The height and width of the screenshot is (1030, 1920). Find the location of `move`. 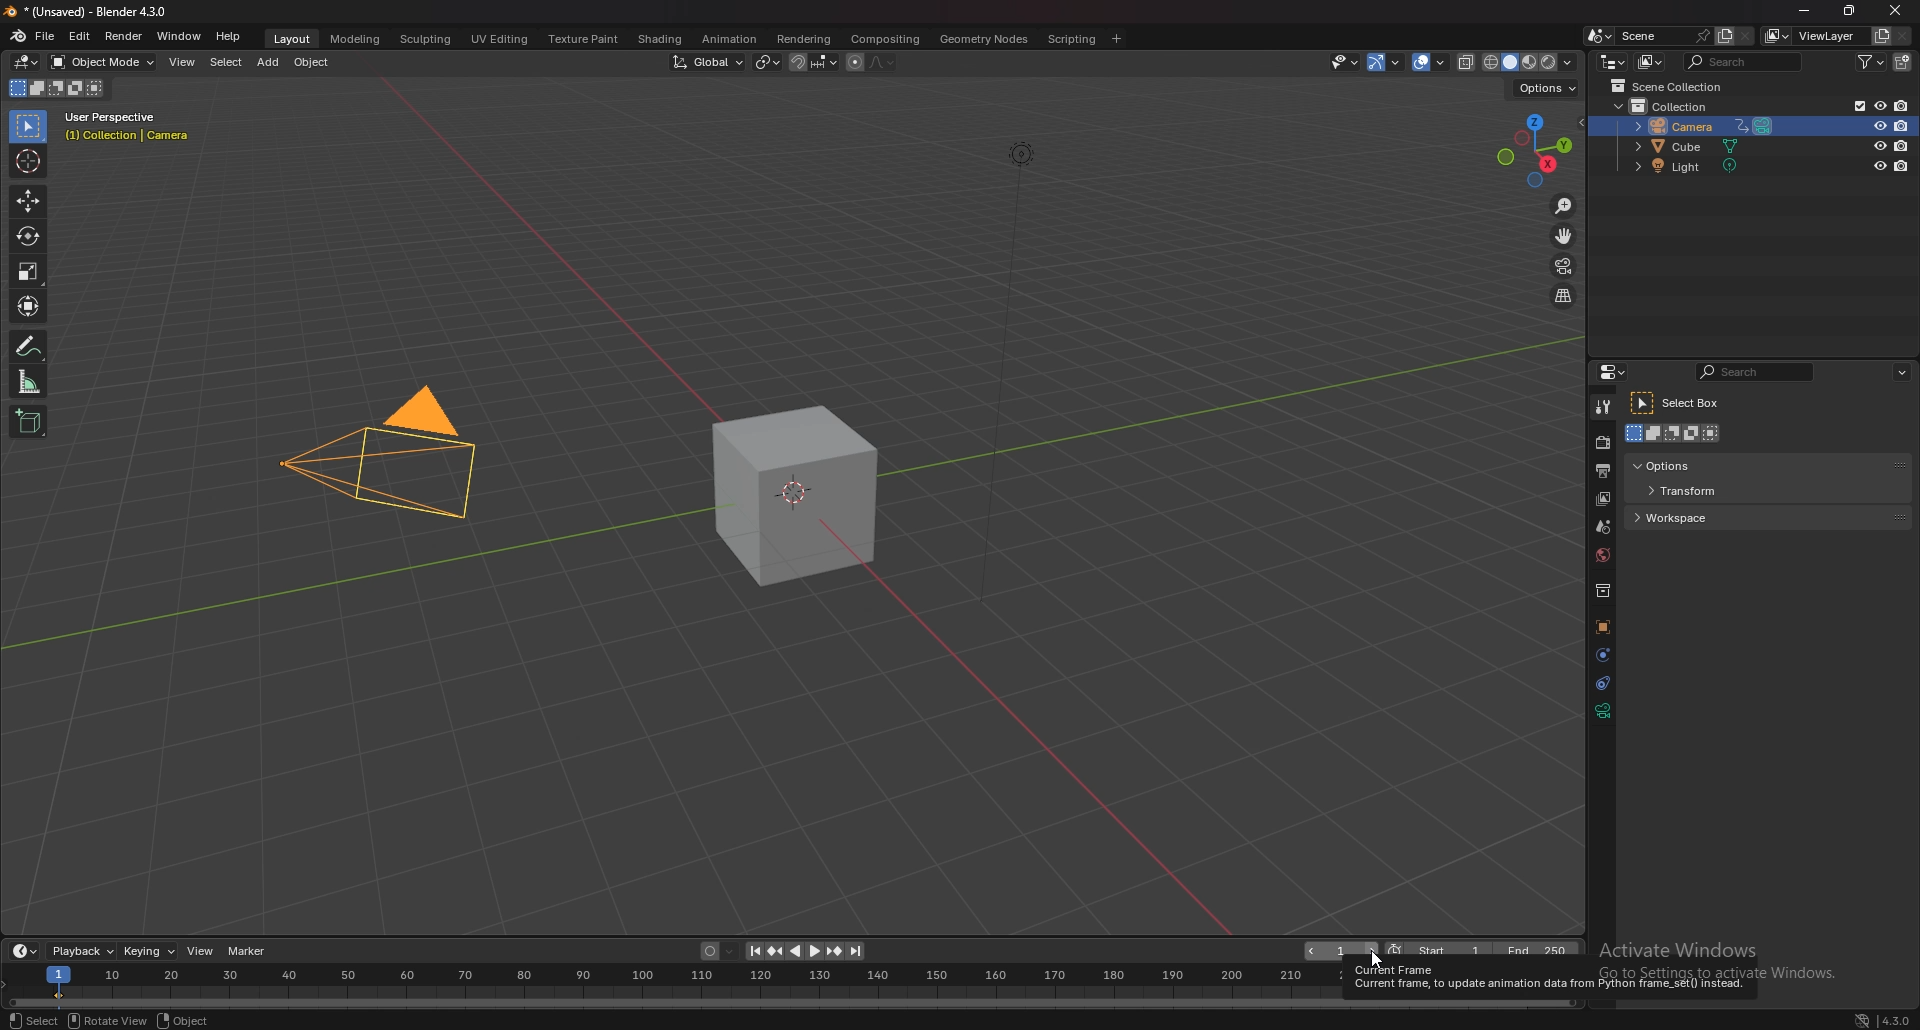

move is located at coordinates (1563, 235).